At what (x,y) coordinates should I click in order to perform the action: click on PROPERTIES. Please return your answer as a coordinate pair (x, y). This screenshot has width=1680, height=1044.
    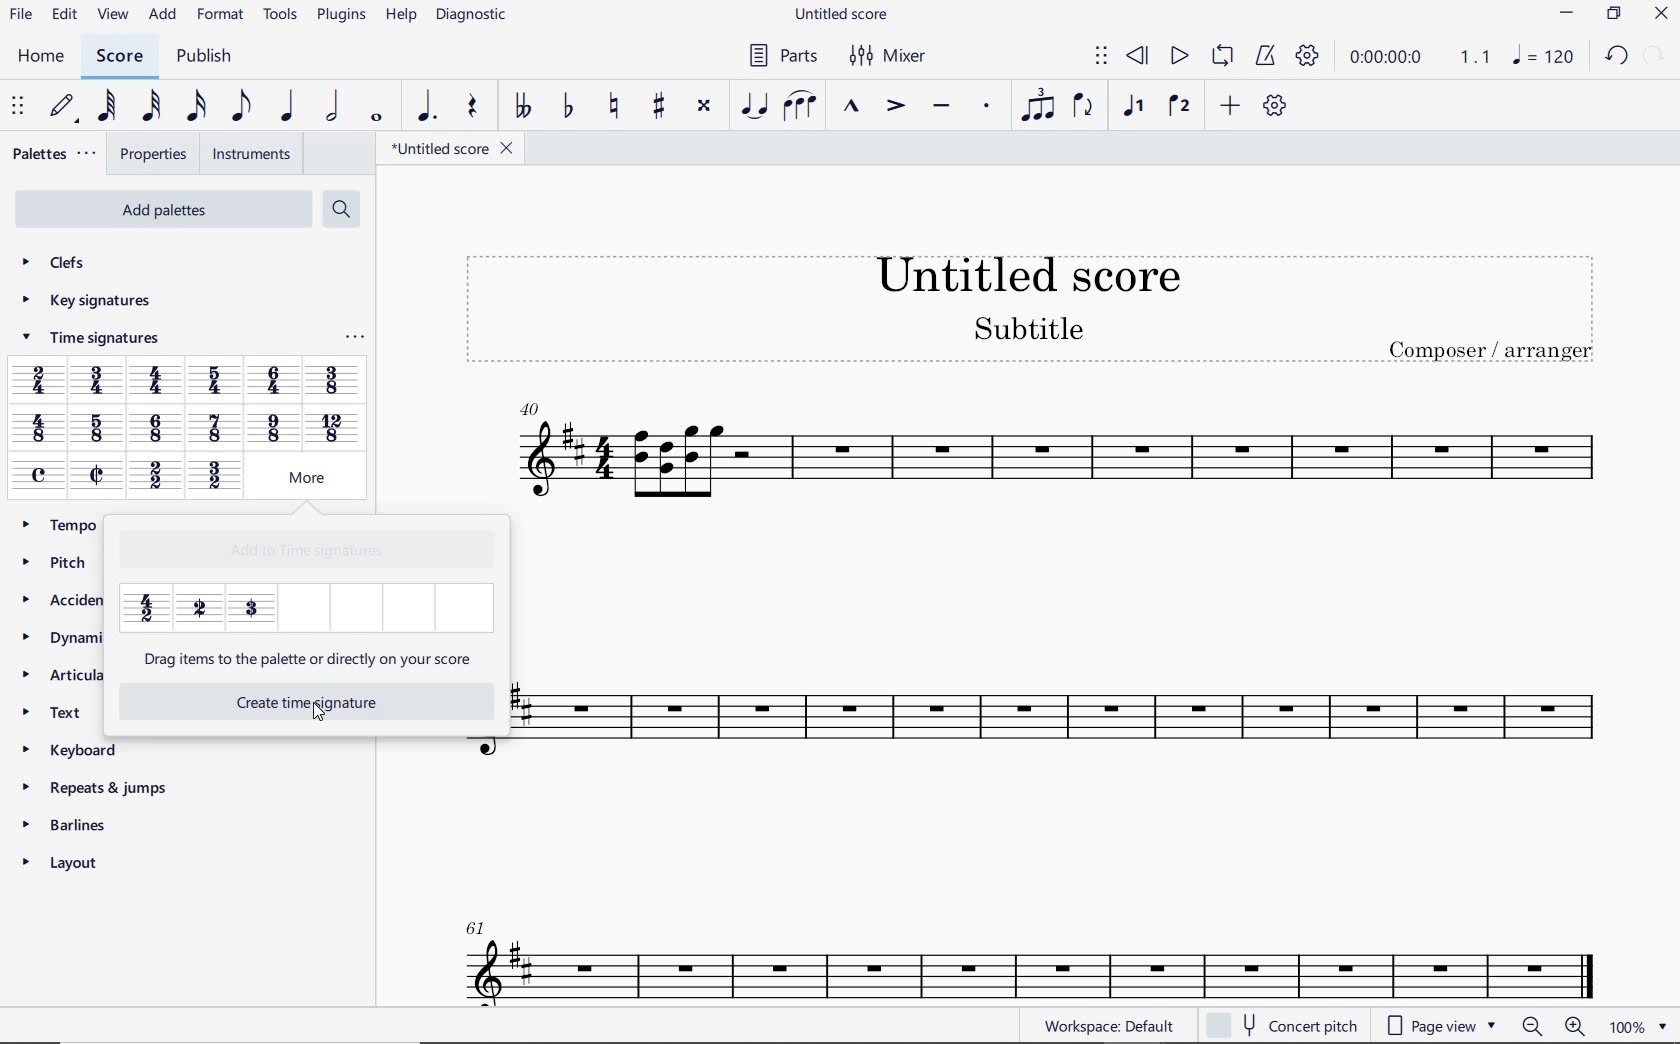
    Looking at the image, I should click on (152, 155).